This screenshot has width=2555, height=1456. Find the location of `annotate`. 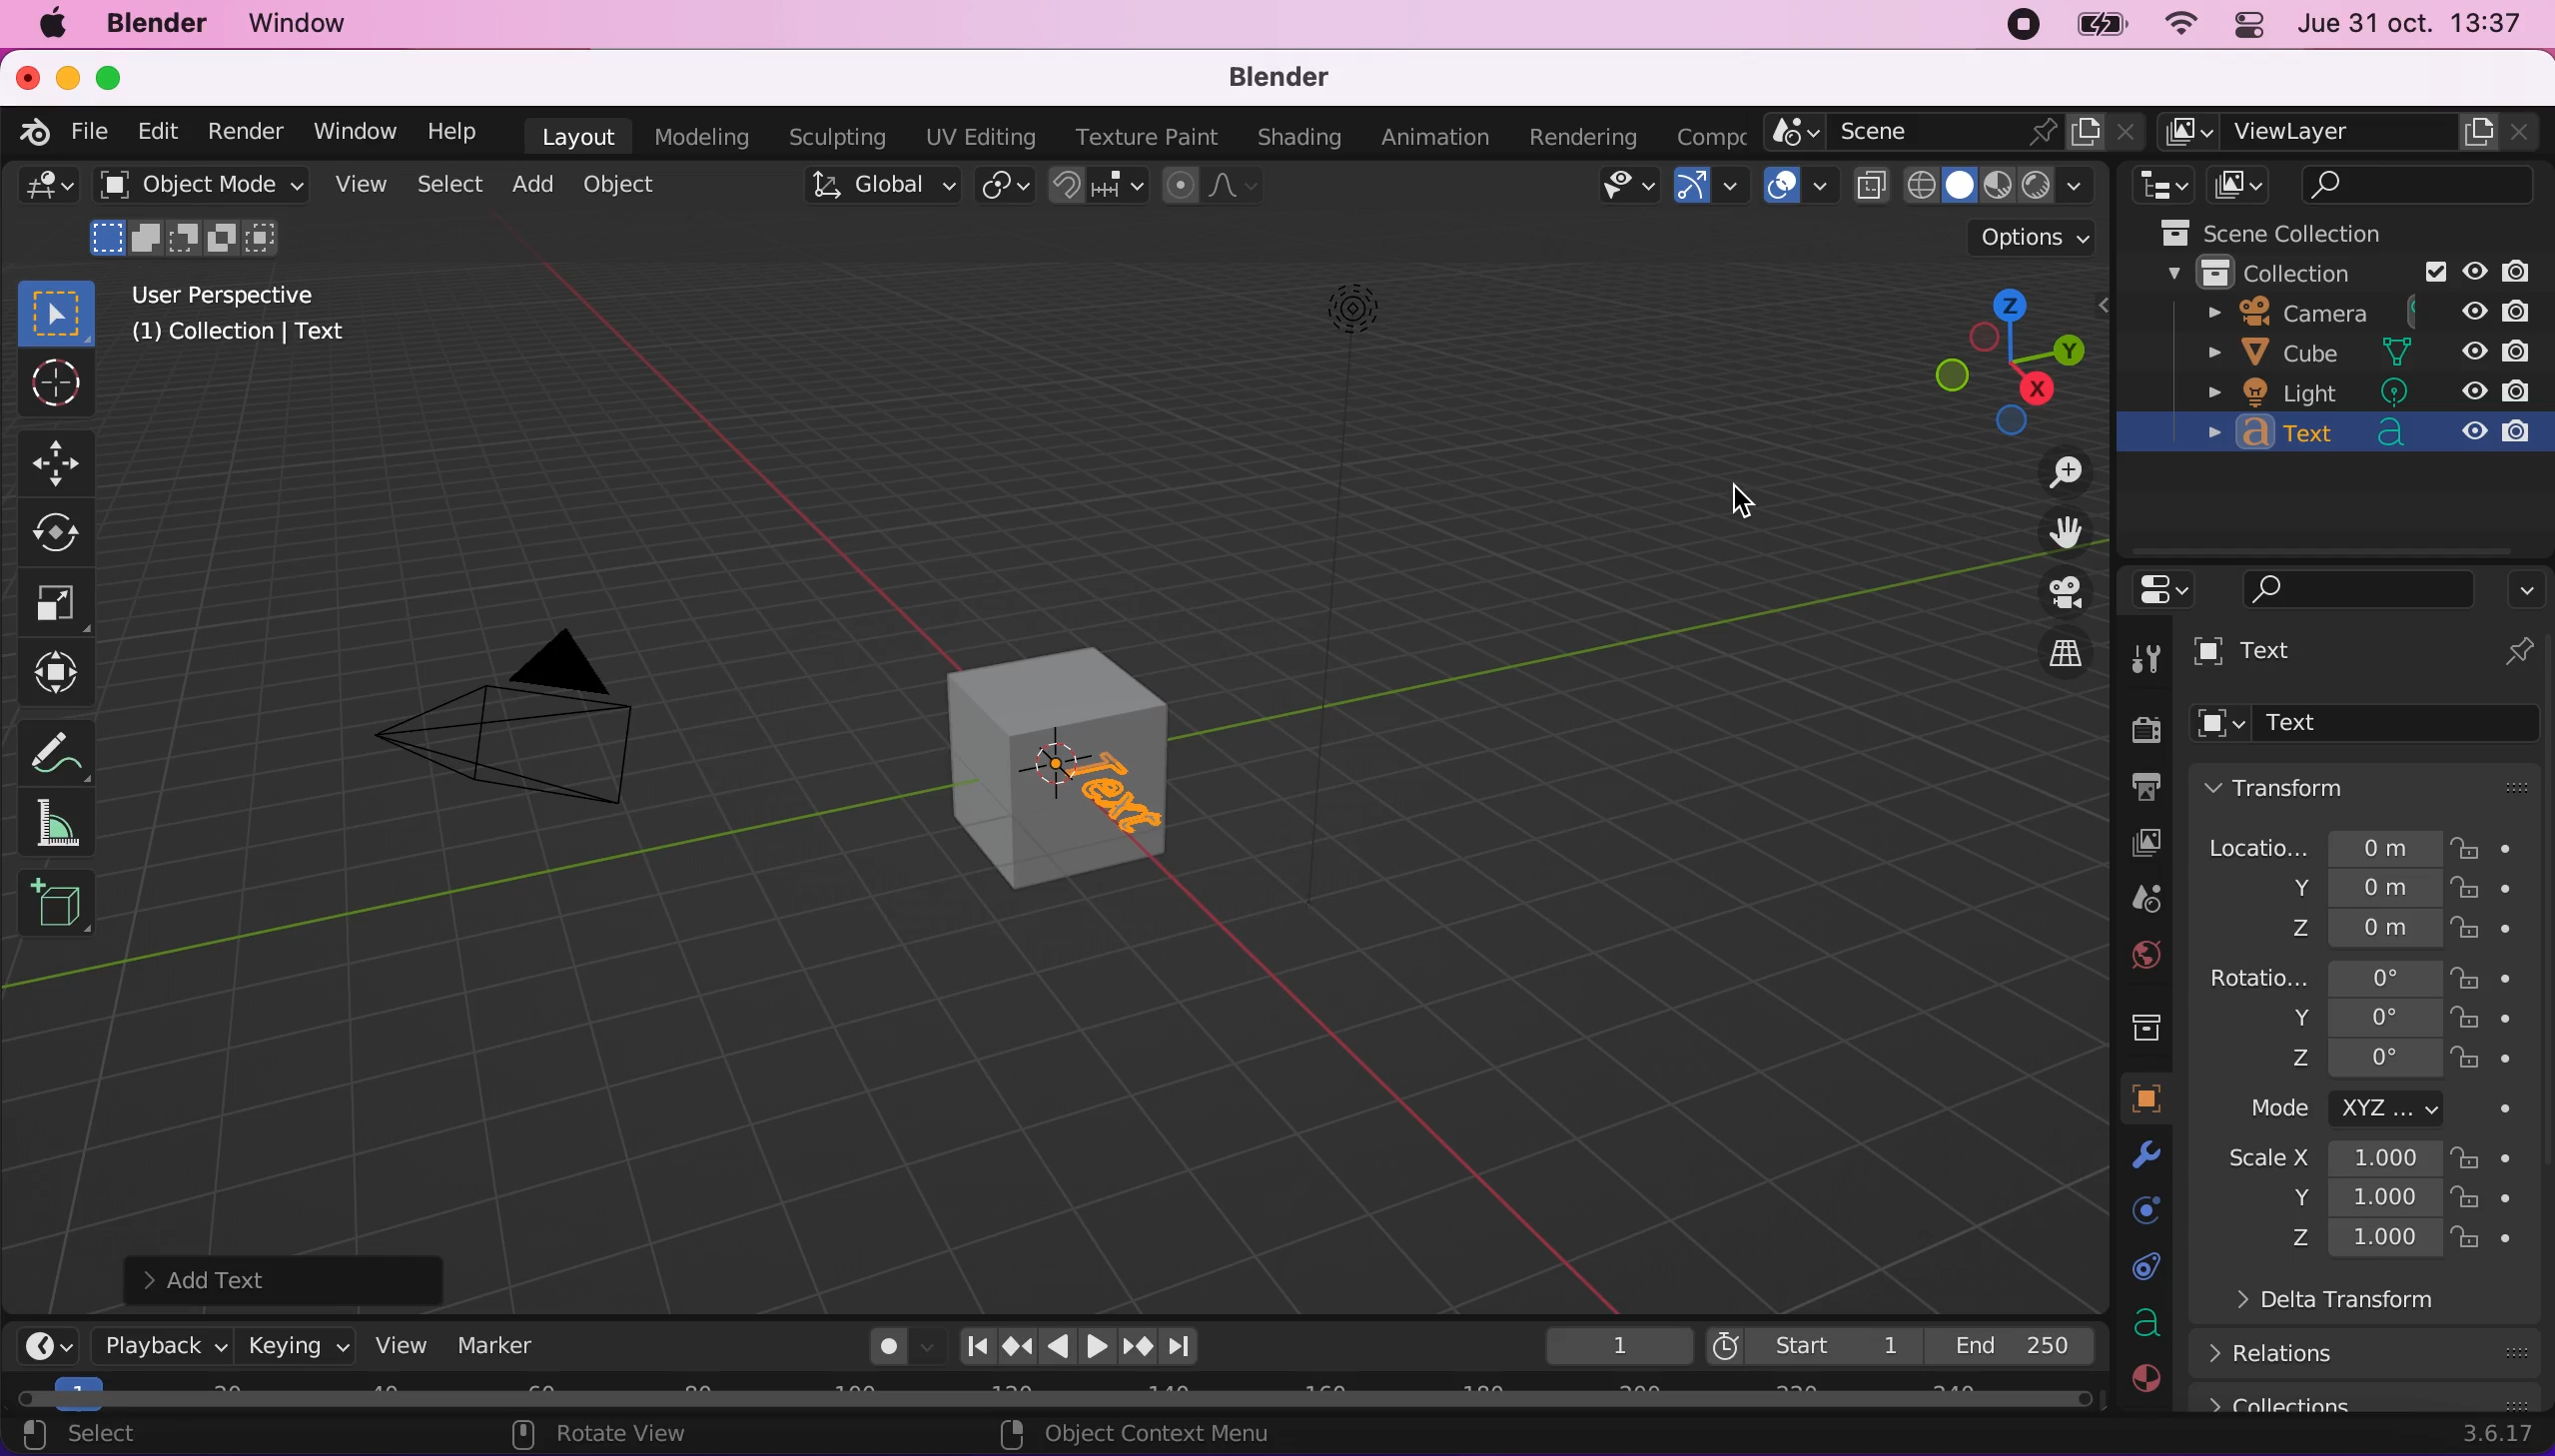

annotate is located at coordinates (64, 742).